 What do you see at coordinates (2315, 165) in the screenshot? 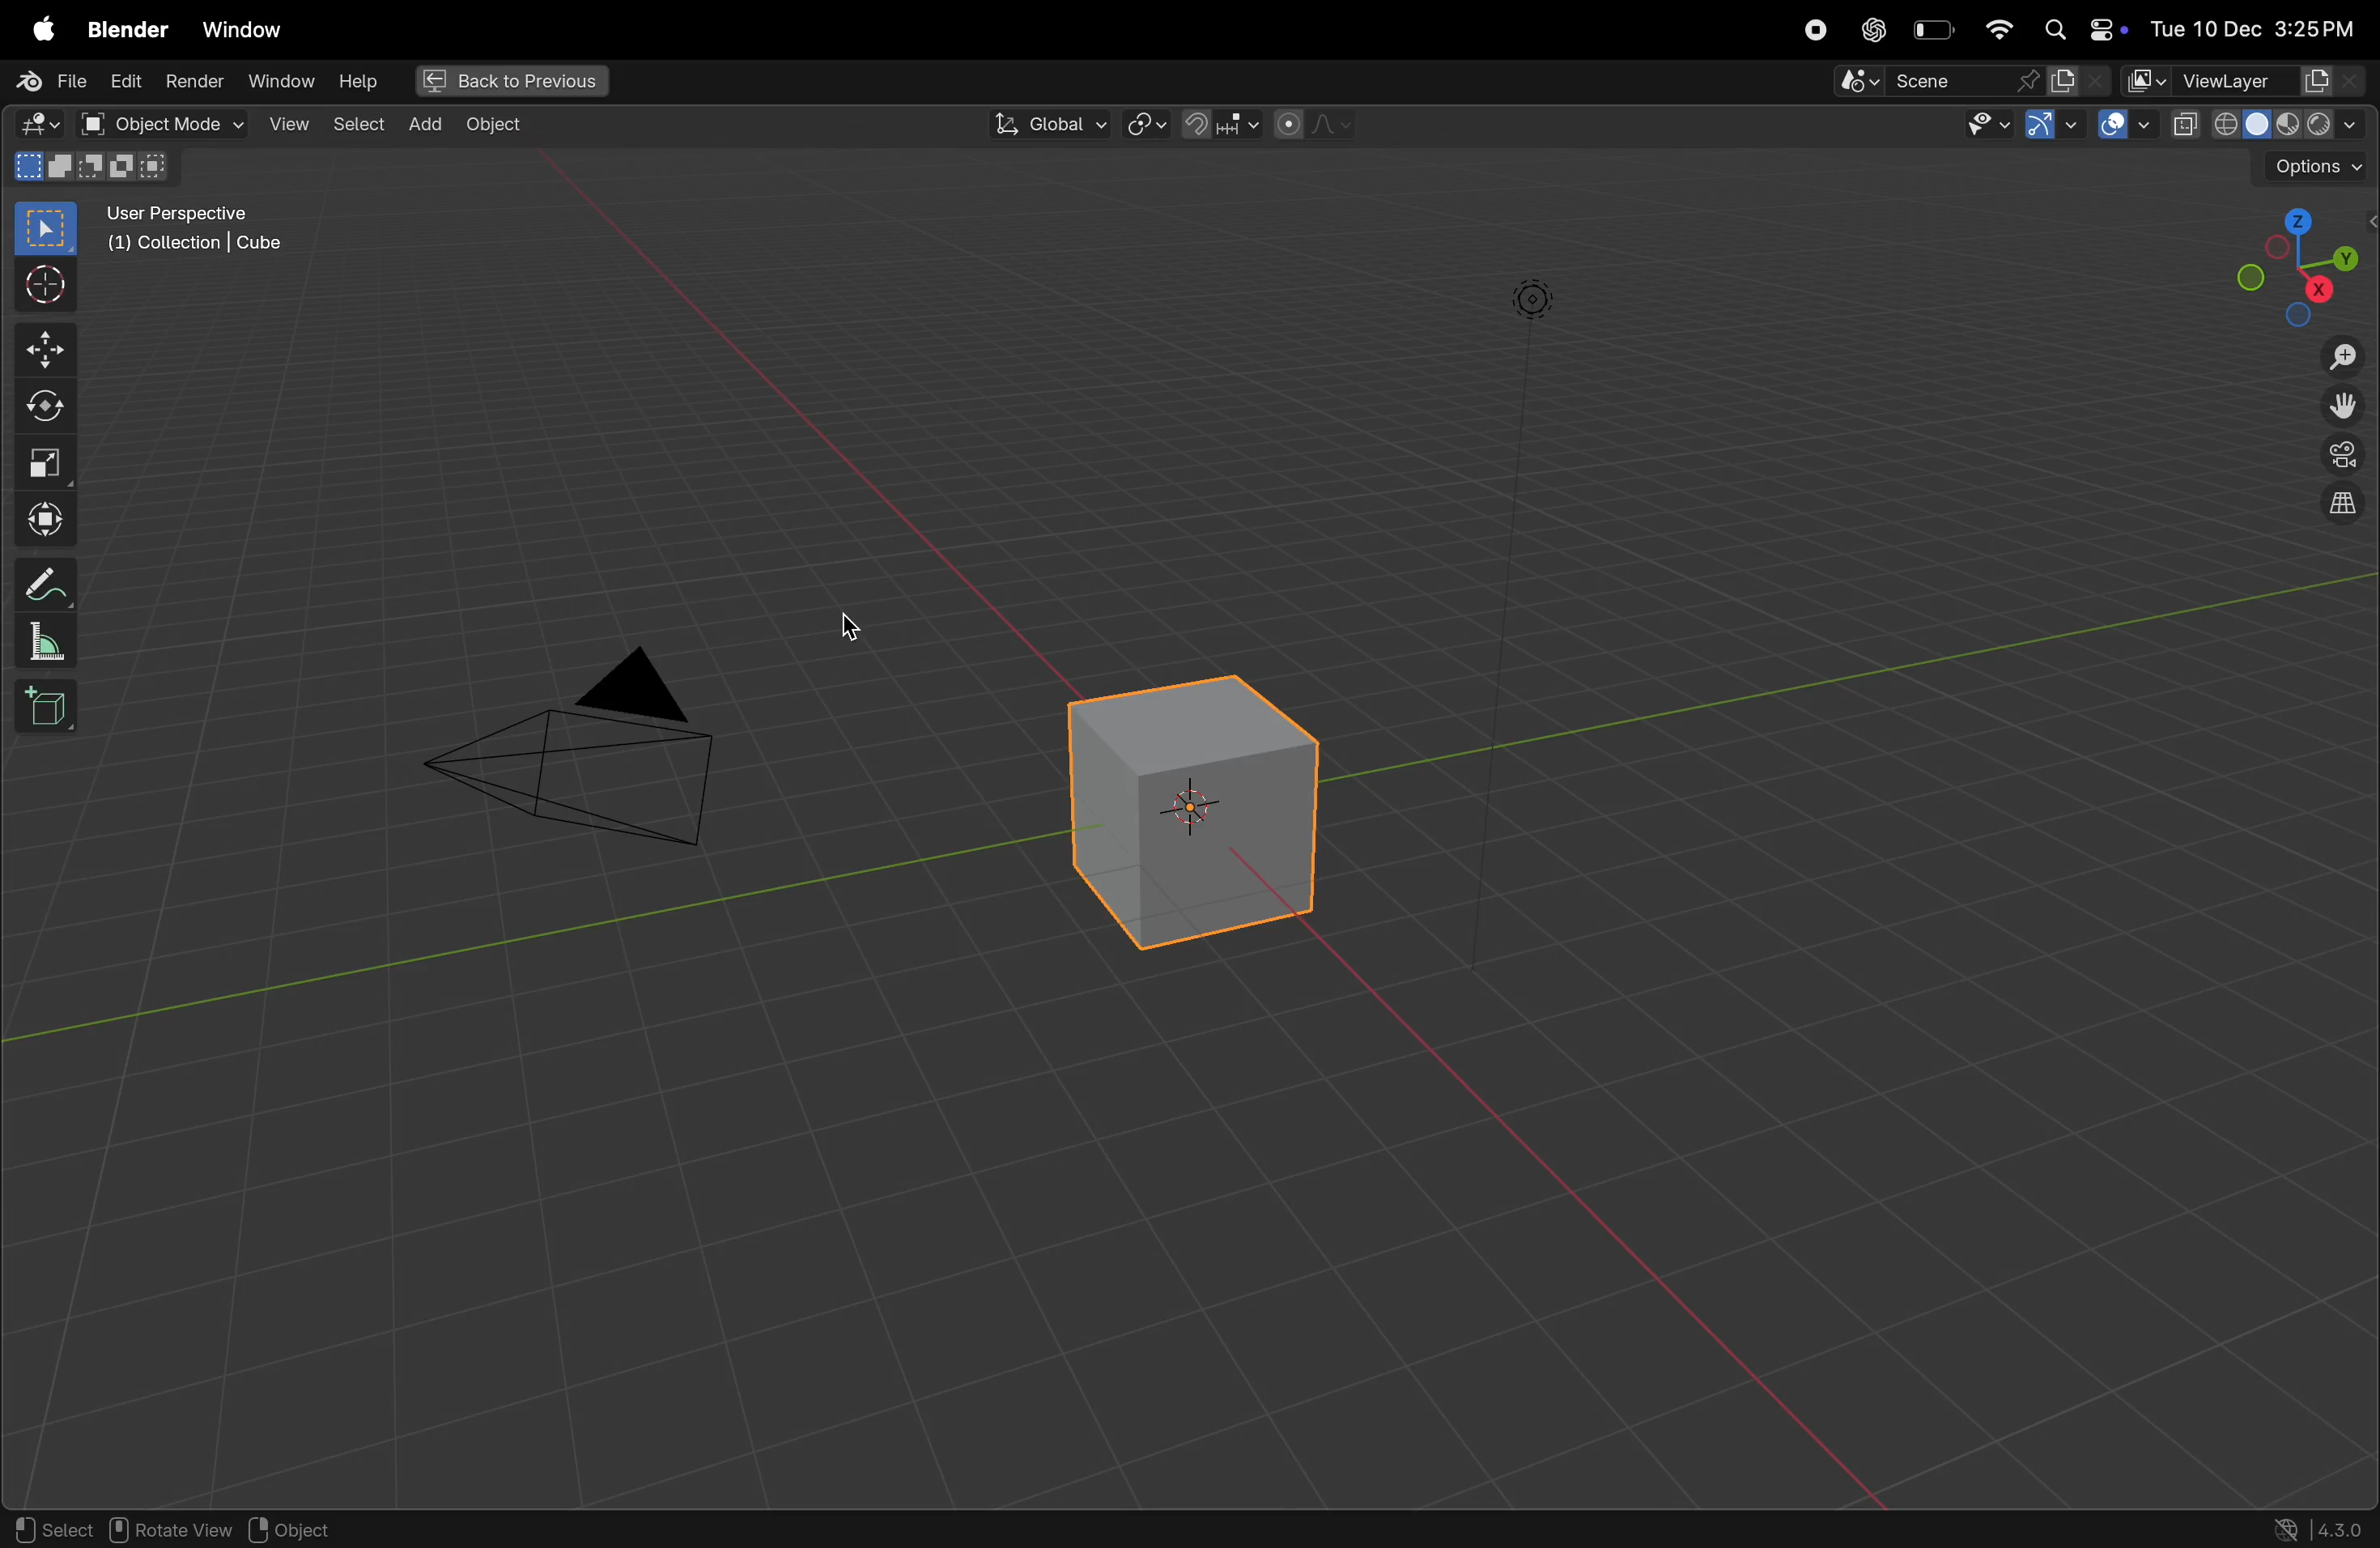
I see `option` at bounding box center [2315, 165].